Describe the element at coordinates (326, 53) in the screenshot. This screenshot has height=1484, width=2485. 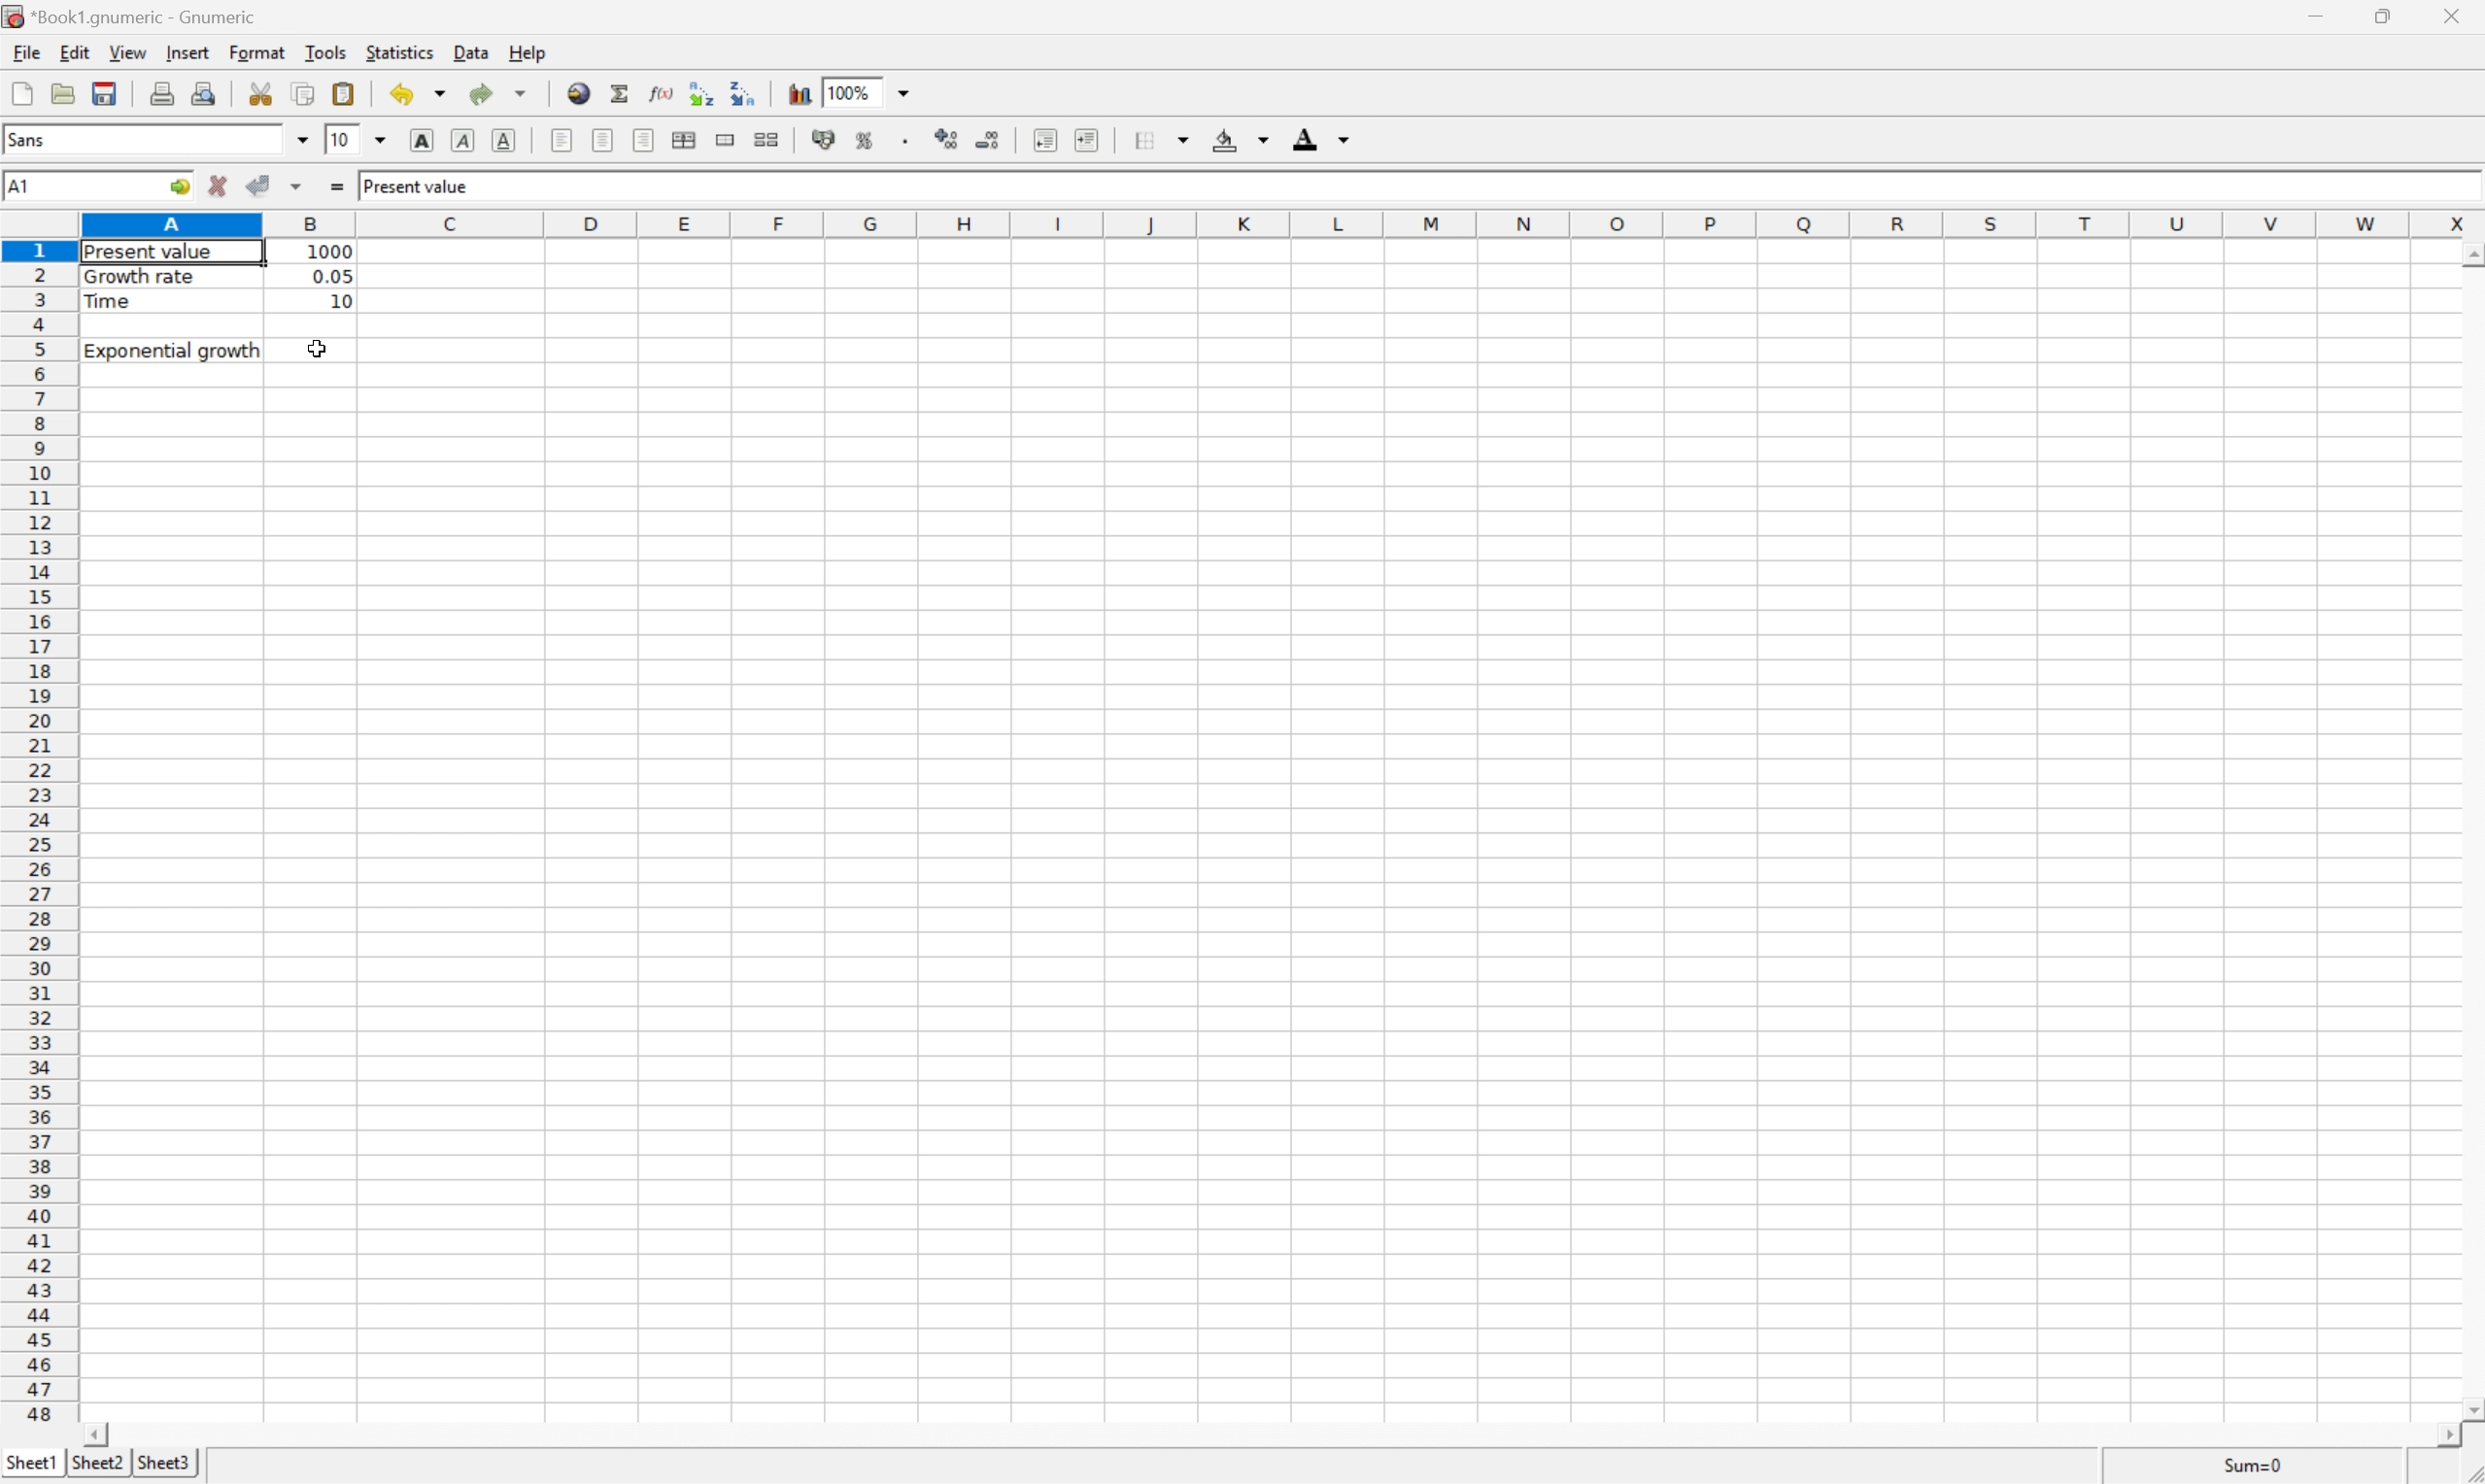
I see `Tools` at that location.